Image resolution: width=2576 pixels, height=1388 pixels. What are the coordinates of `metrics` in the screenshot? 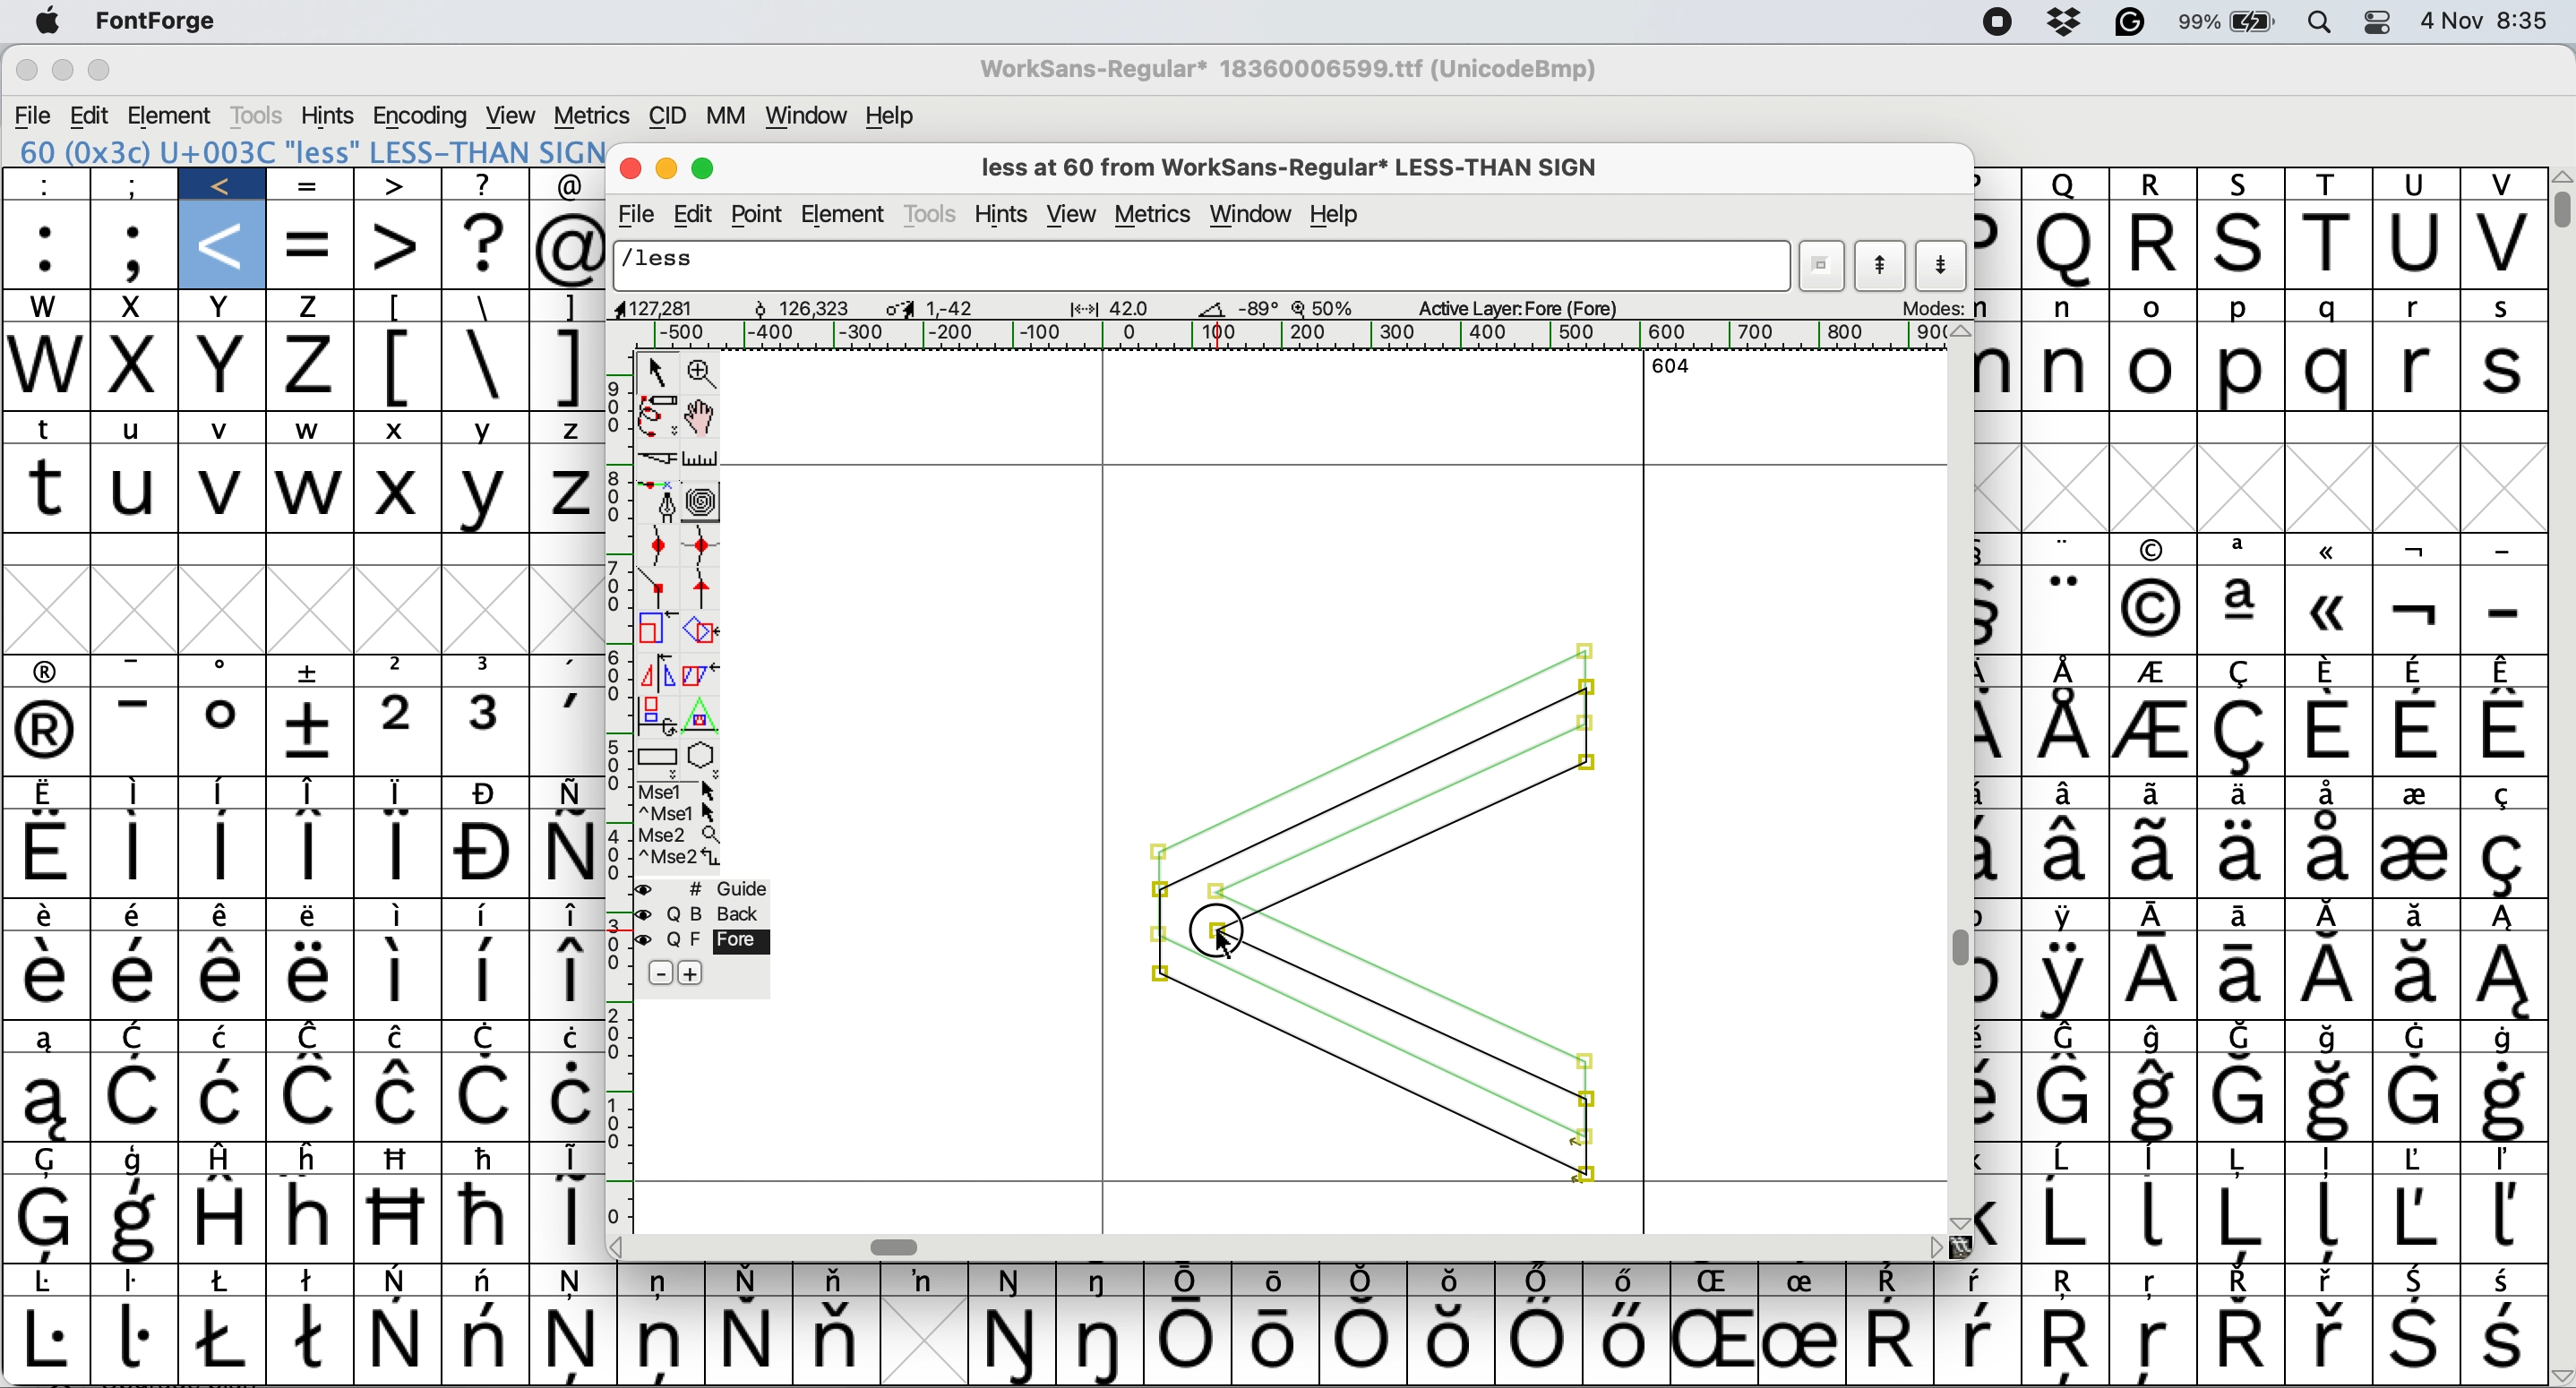 It's located at (591, 116).